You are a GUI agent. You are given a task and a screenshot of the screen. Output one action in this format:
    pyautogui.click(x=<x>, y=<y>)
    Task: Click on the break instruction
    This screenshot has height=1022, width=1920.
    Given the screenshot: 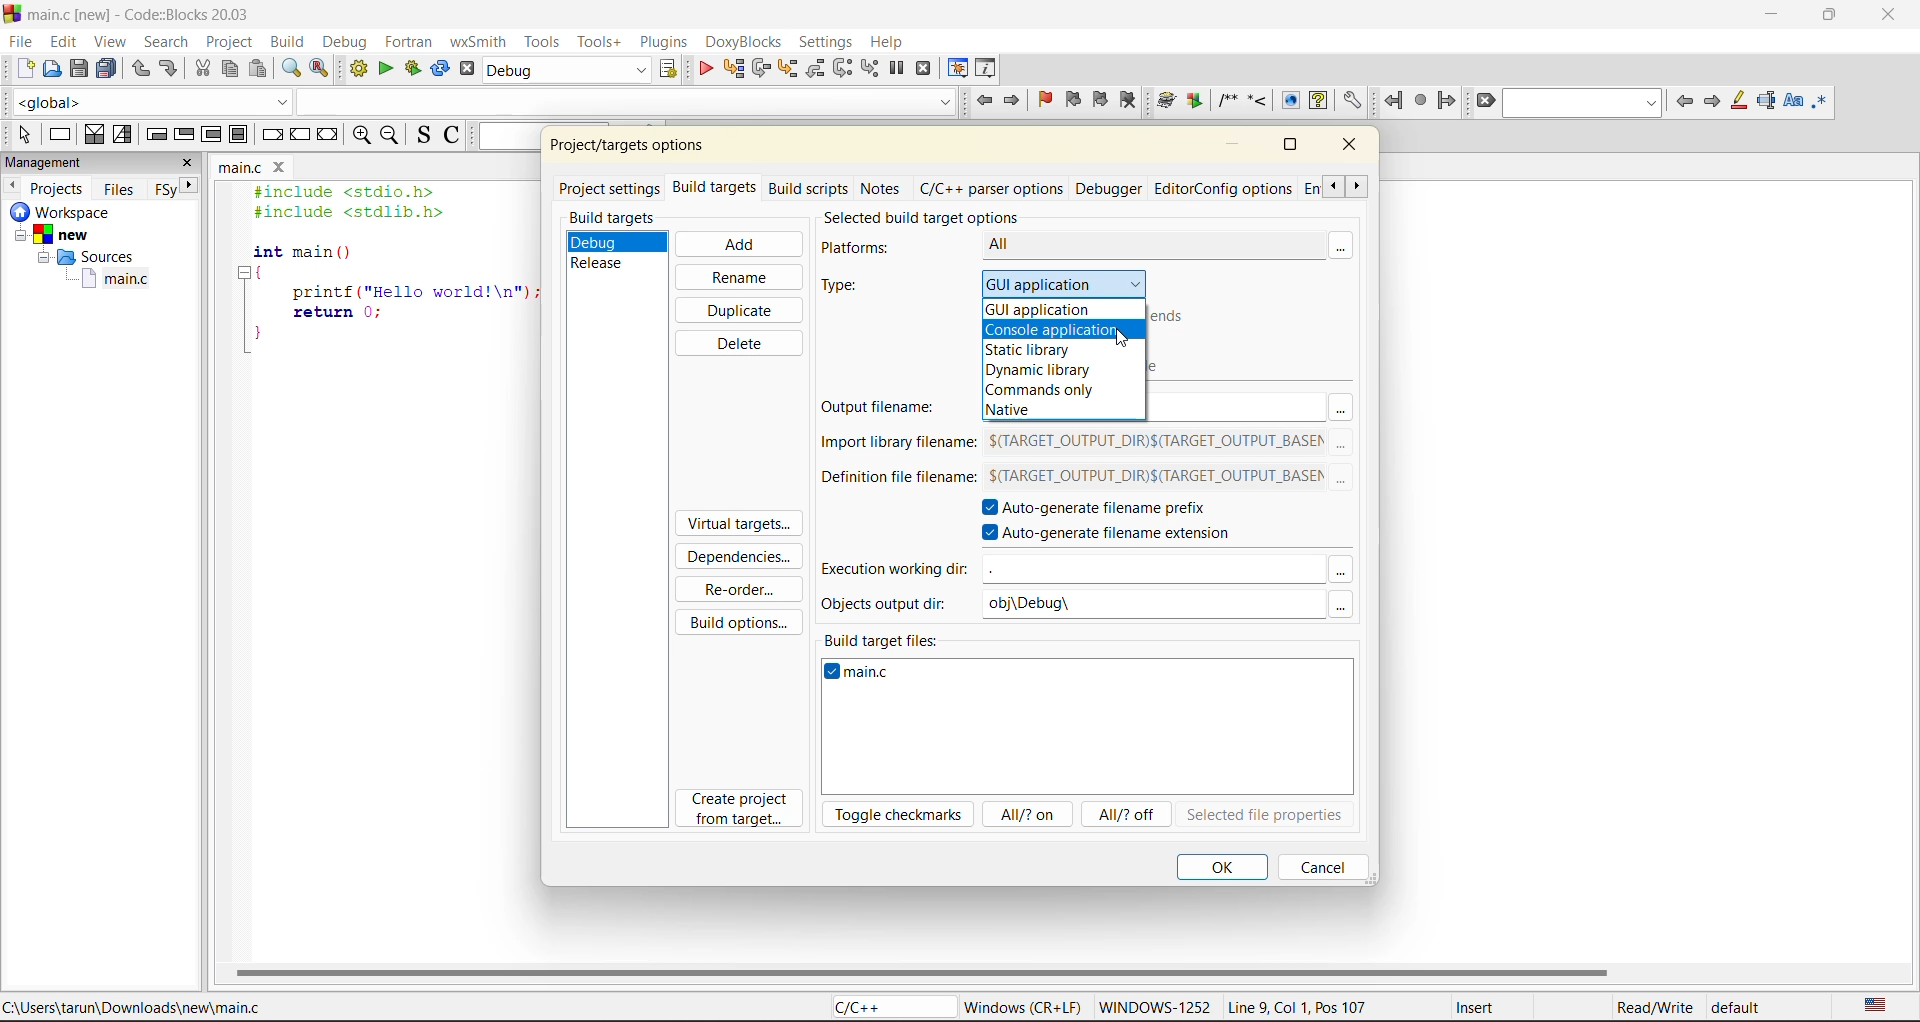 What is the action you would take?
    pyautogui.click(x=238, y=134)
    